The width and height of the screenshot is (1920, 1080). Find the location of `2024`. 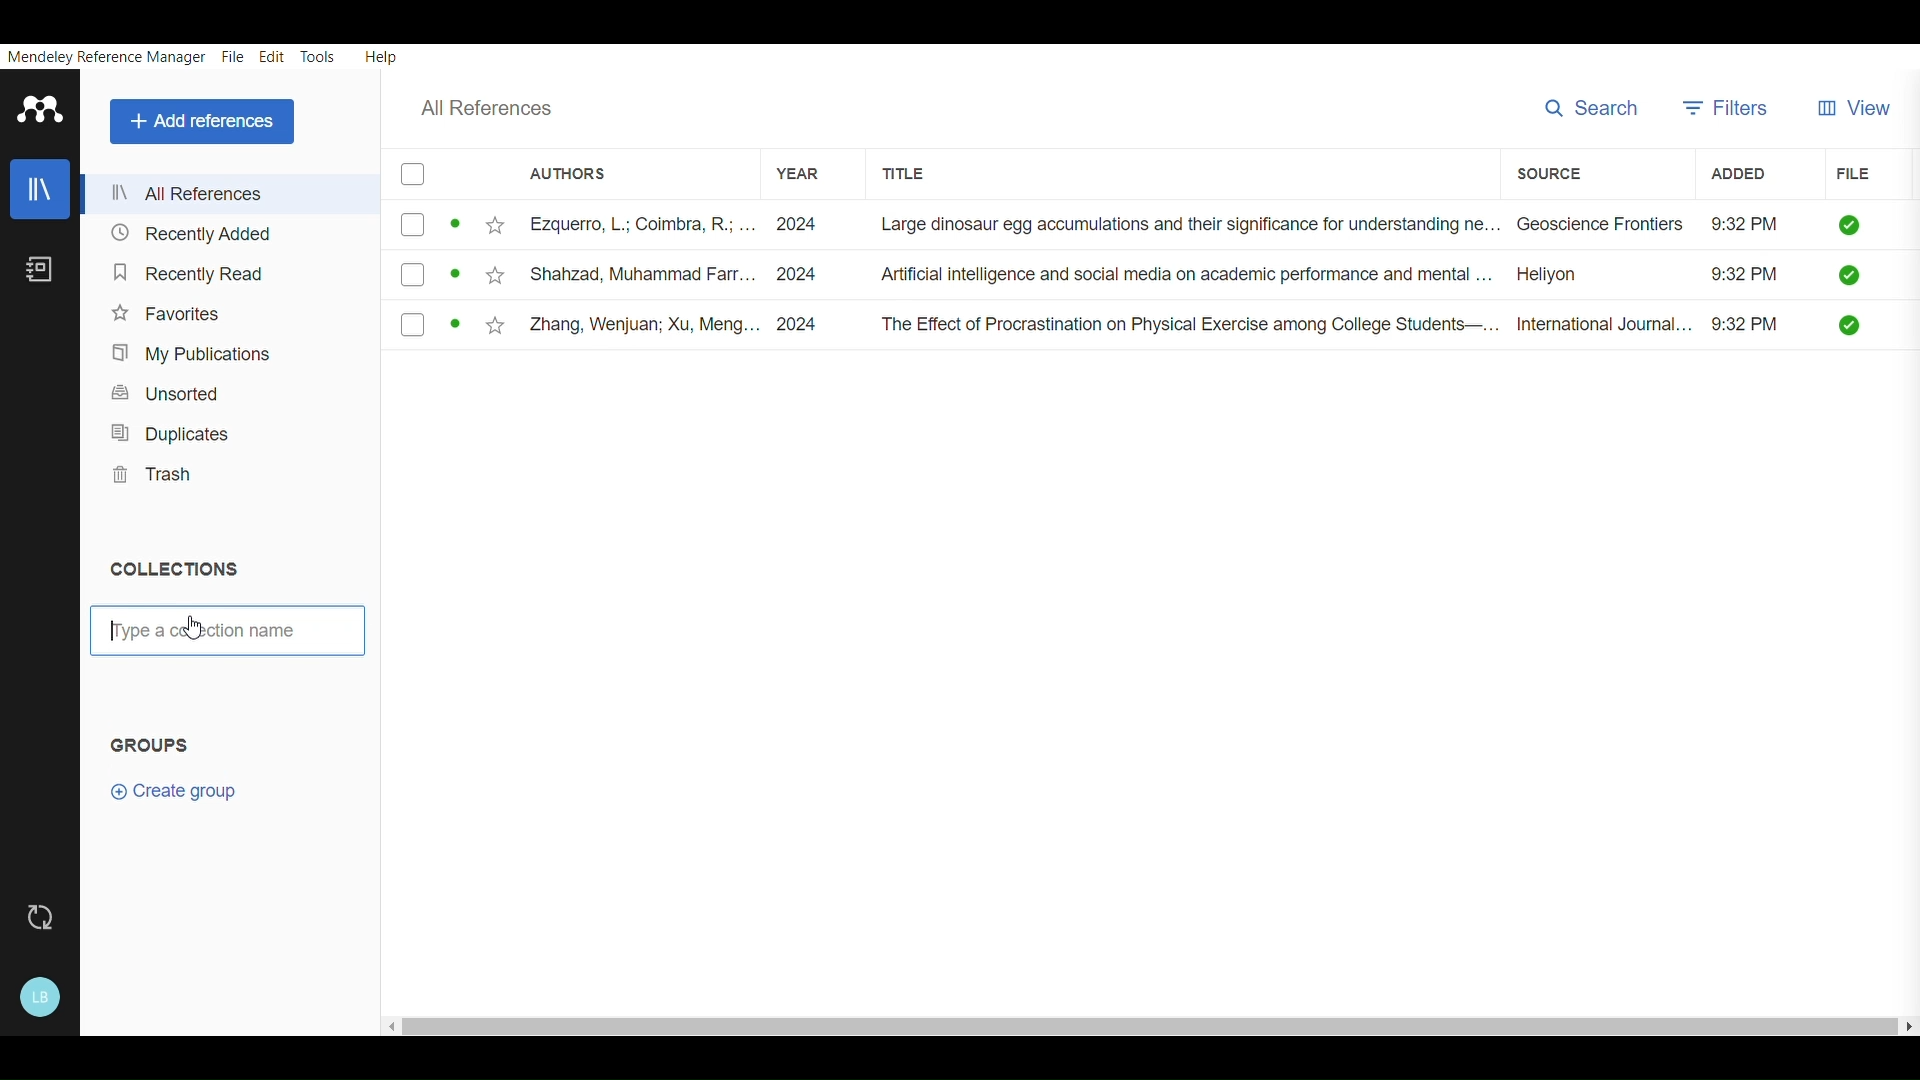

2024 is located at coordinates (800, 273).